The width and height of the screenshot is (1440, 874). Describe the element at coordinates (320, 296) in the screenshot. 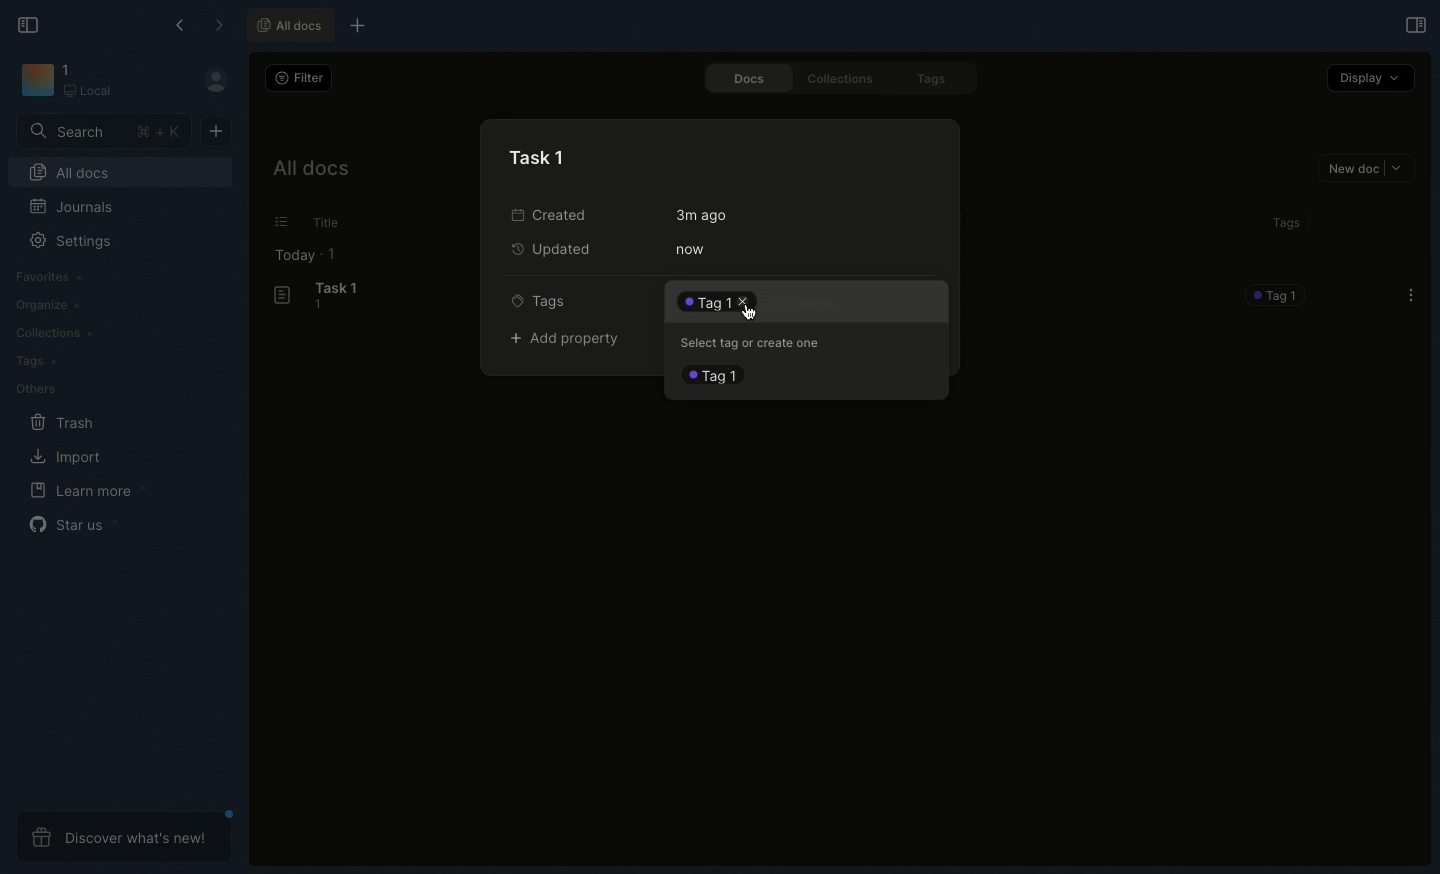

I see `Task 1` at that location.